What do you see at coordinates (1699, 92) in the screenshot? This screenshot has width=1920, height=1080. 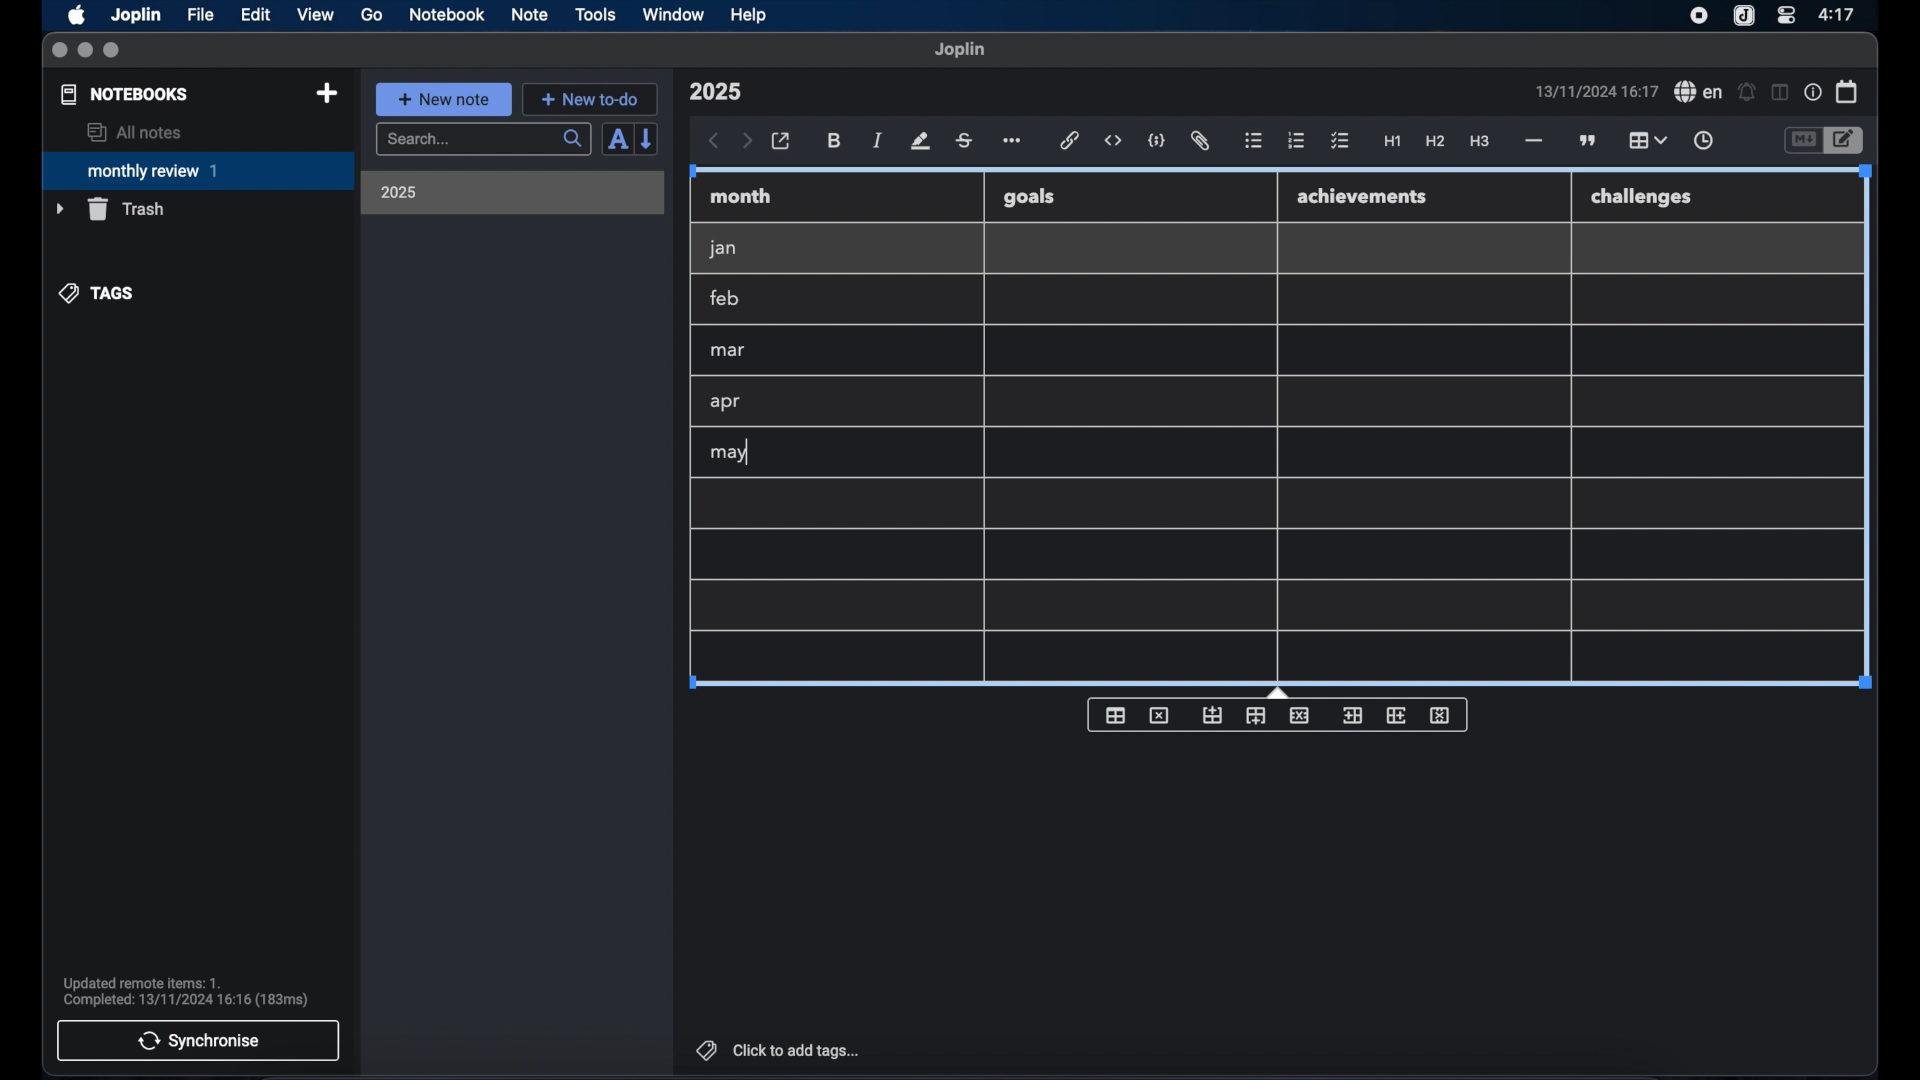 I see `spel check` at bounding box center [1699, 92].